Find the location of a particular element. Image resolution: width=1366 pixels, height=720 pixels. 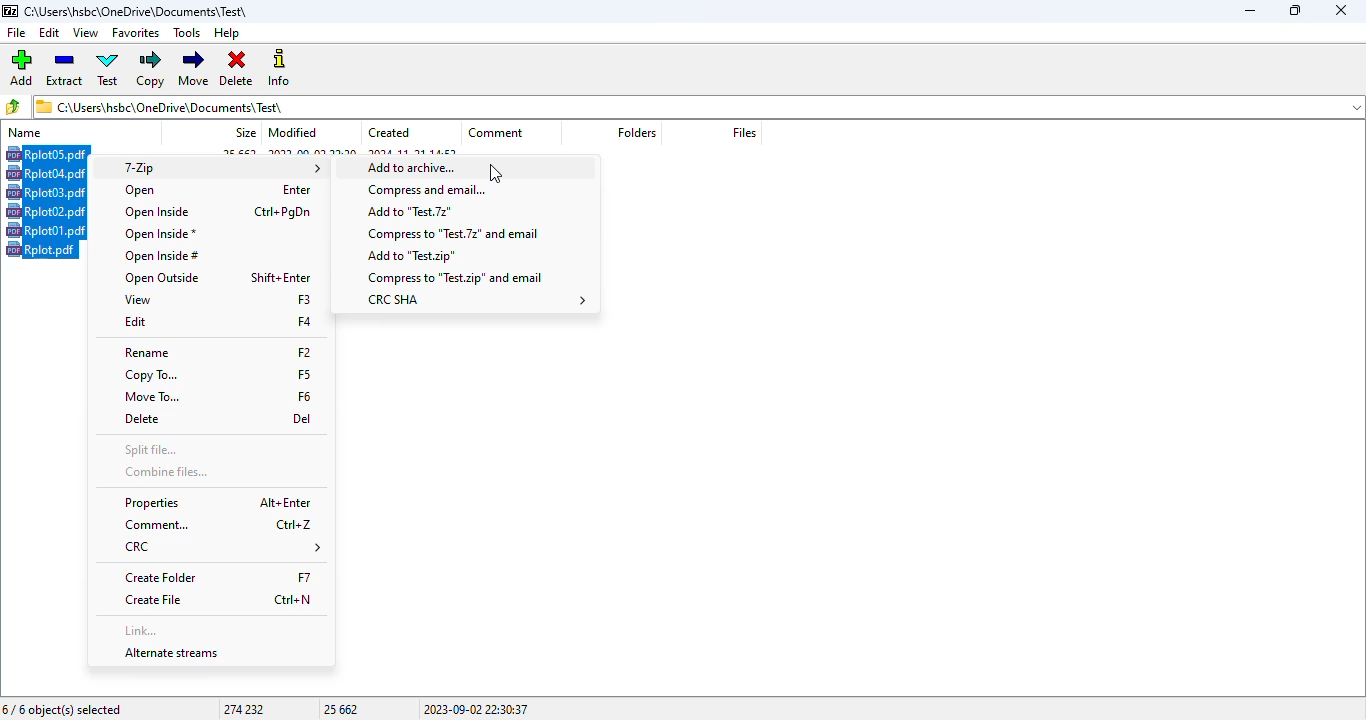

add to test.zip is located at coordinates (412, 256).